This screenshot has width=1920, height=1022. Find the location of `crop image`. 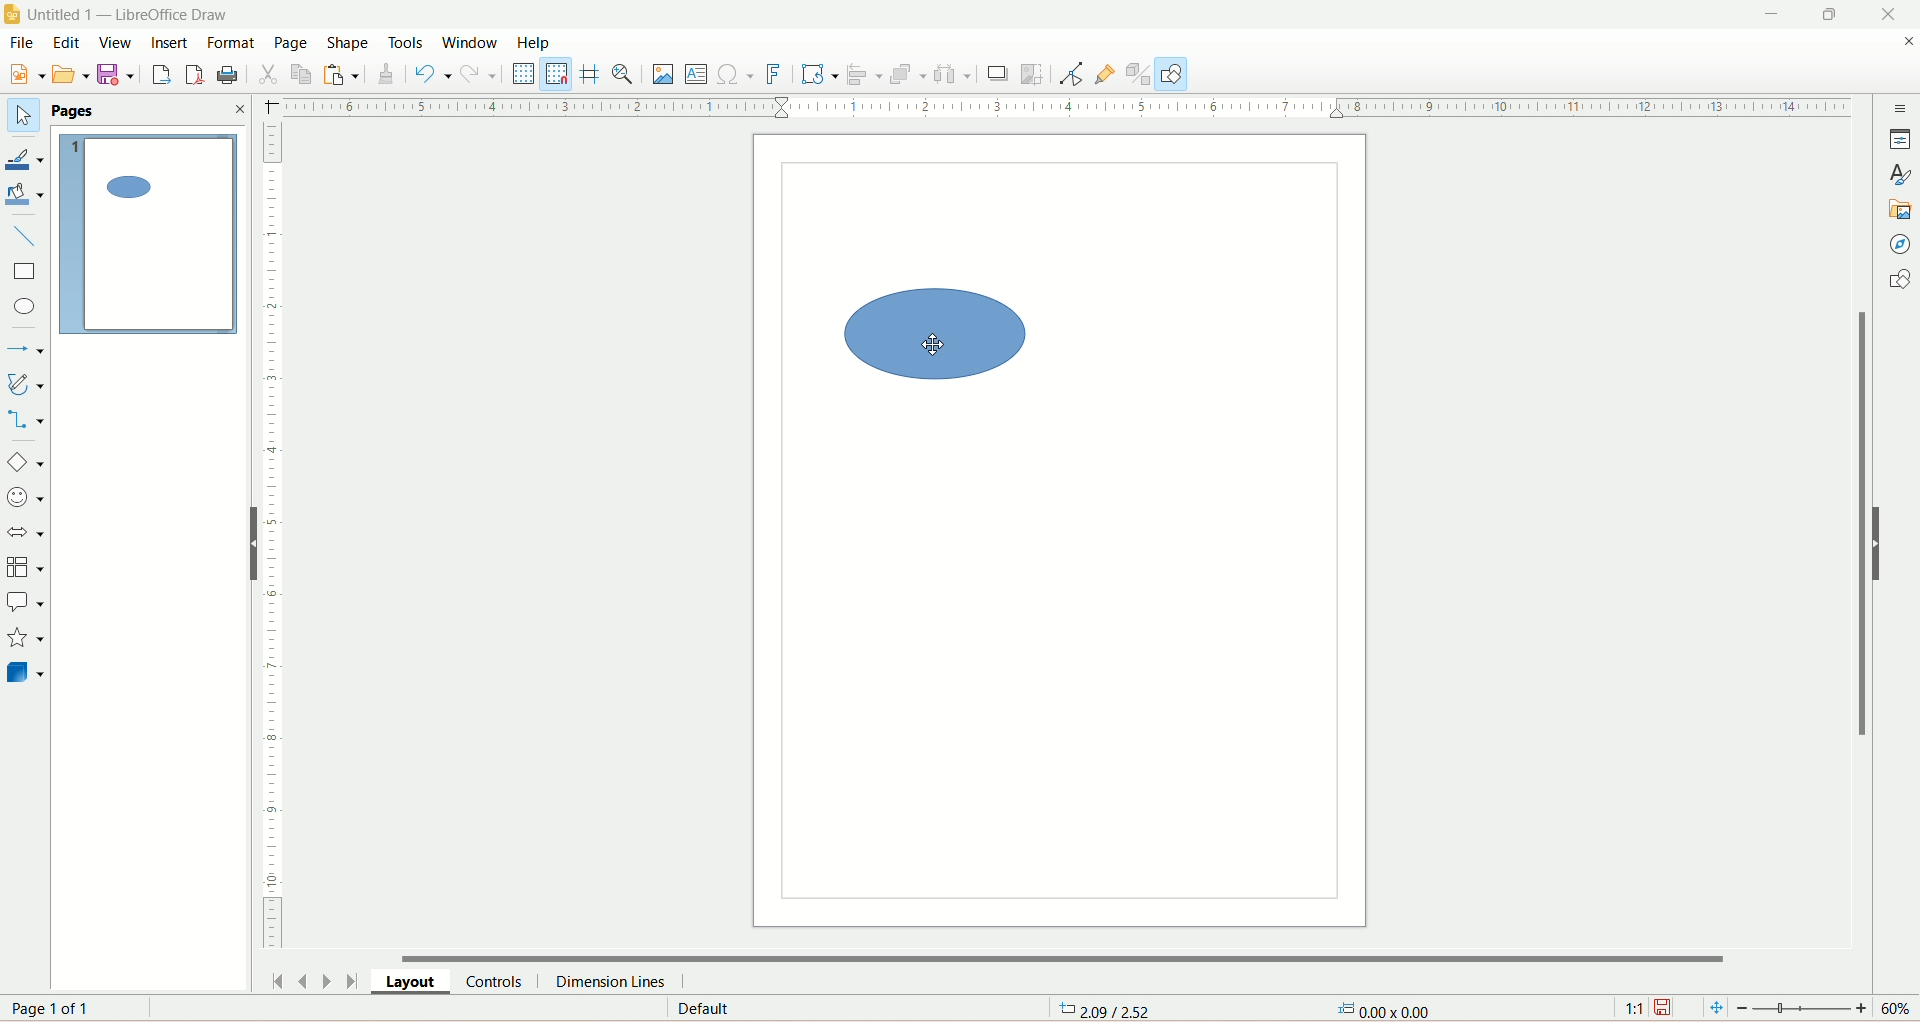

crop image is located at coordinates (1034, 74).